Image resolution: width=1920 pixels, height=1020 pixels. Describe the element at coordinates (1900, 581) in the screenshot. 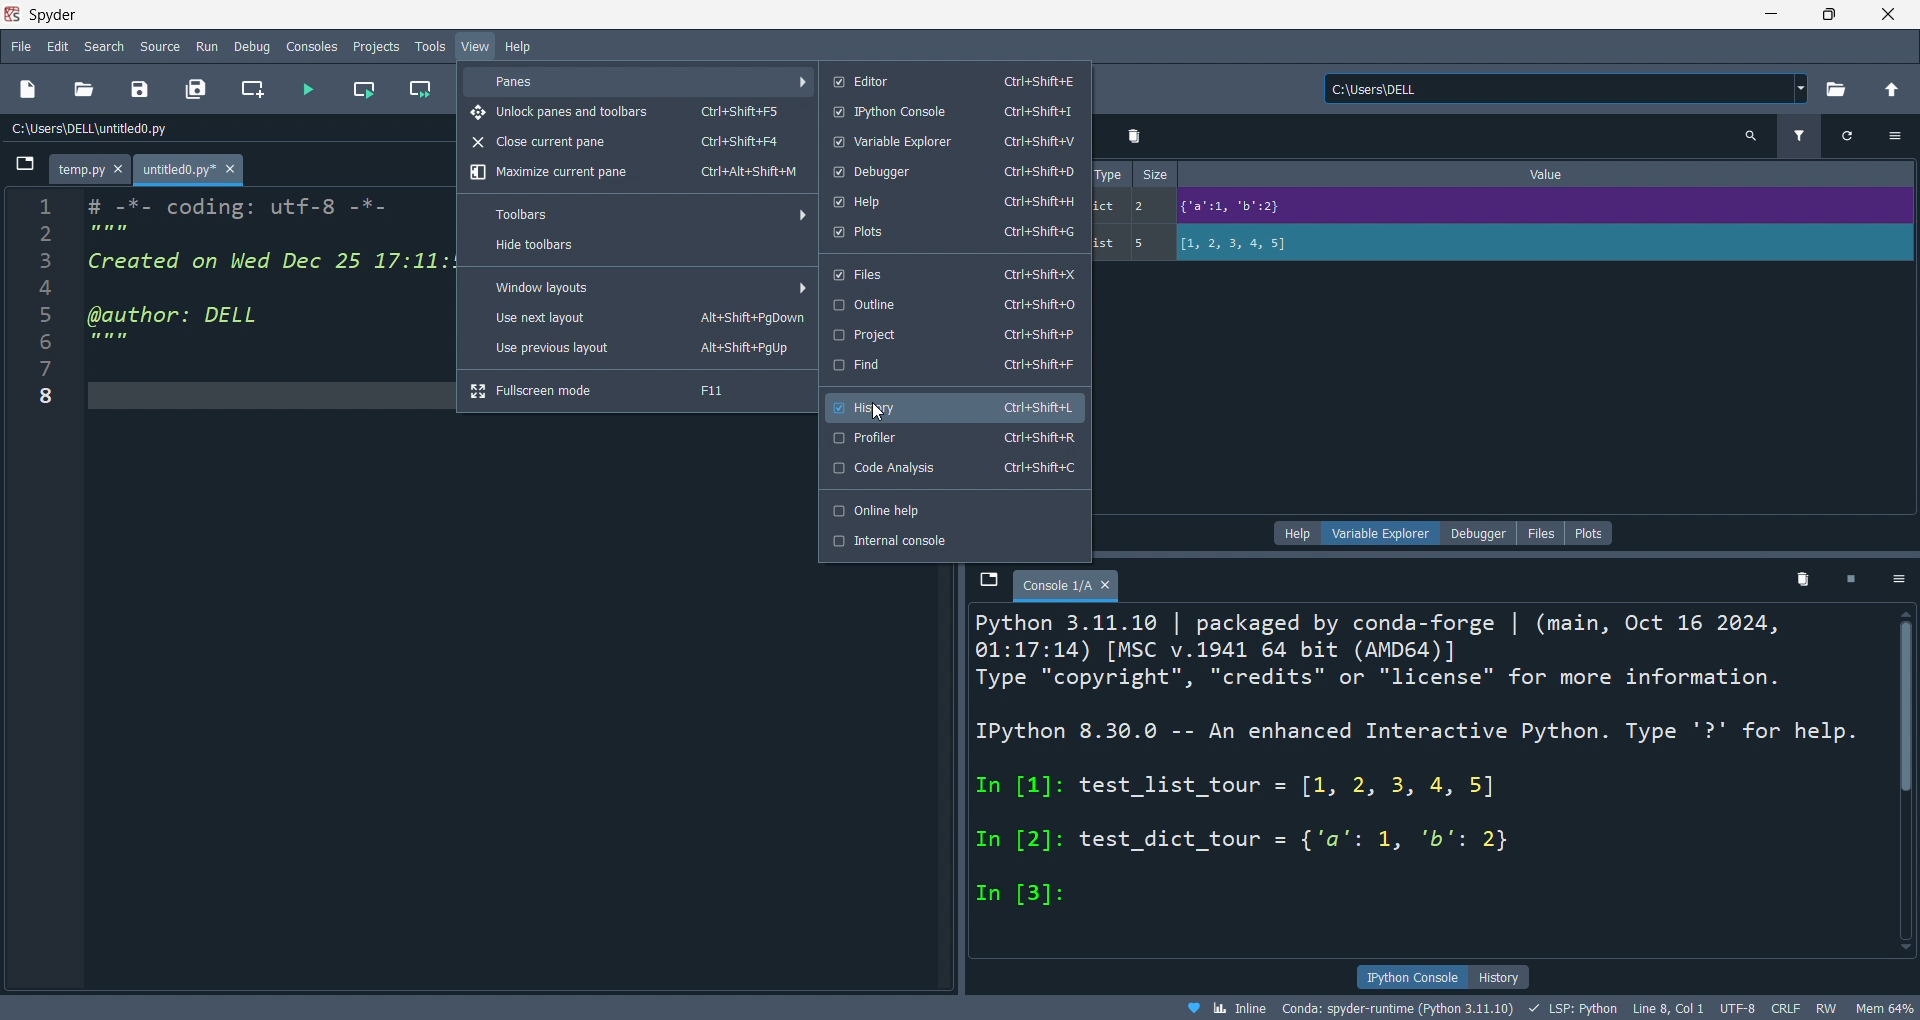

I see `options` at that location.